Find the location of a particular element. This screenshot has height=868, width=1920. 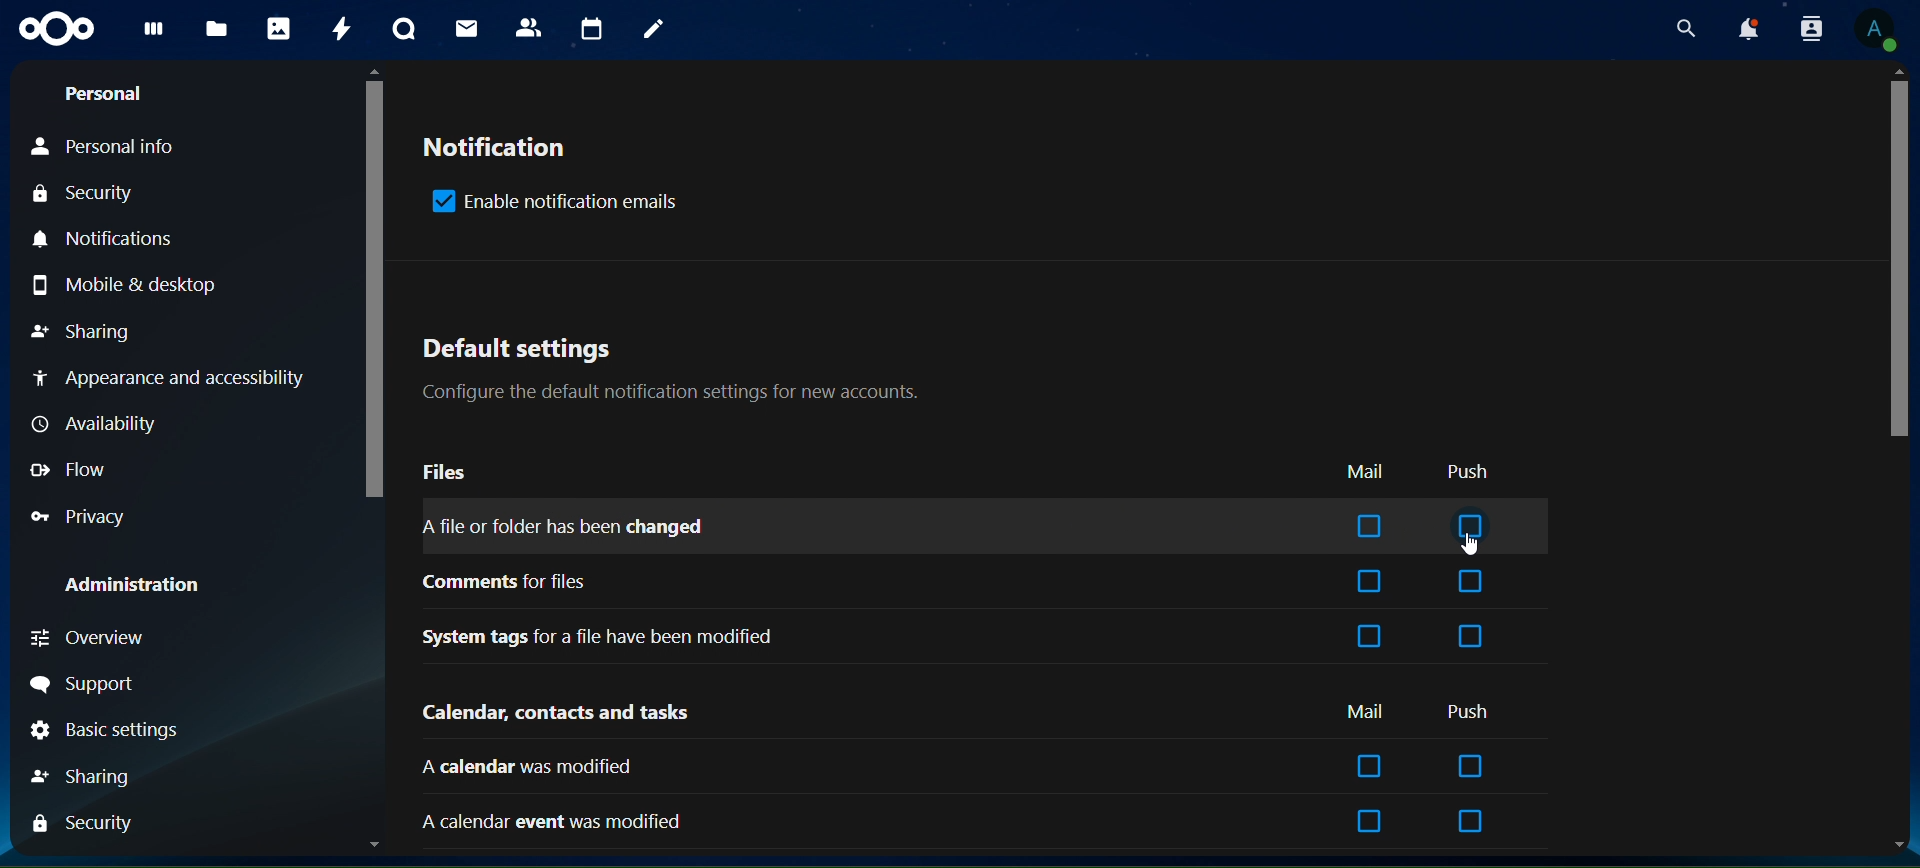

cursor is located at coordinates (1474, 547).